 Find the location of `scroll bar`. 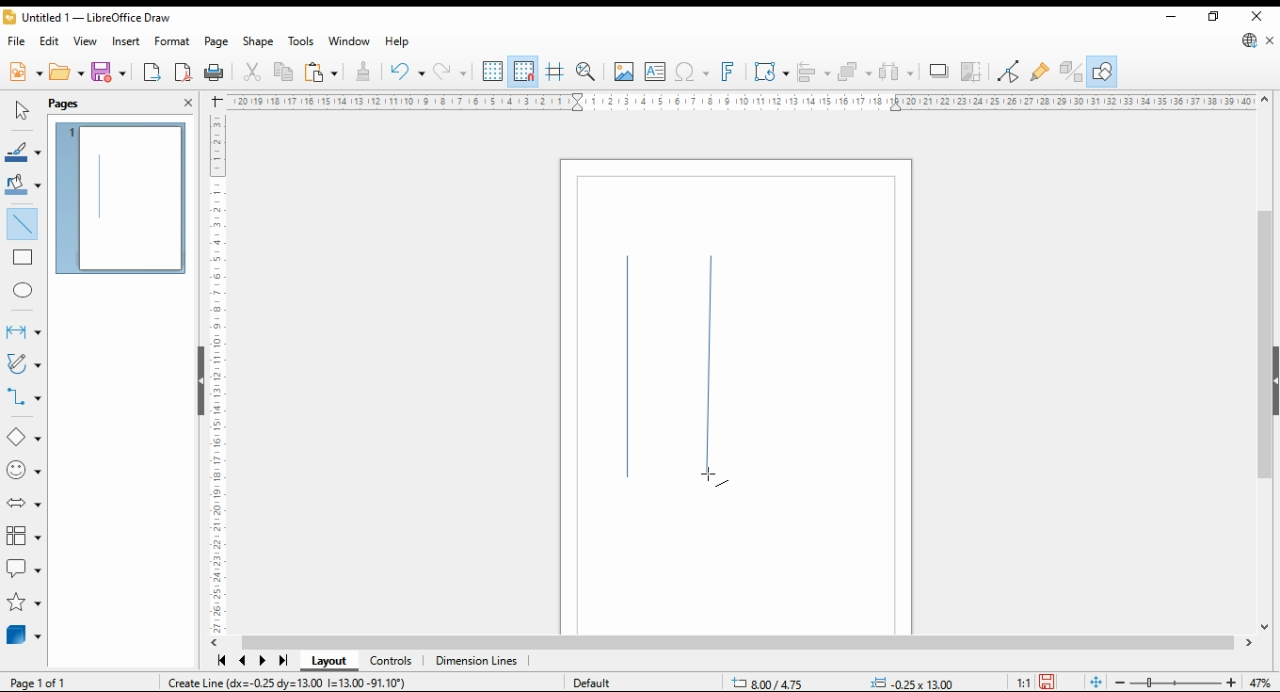

scroll bar is located at coordinates (1259, 361).